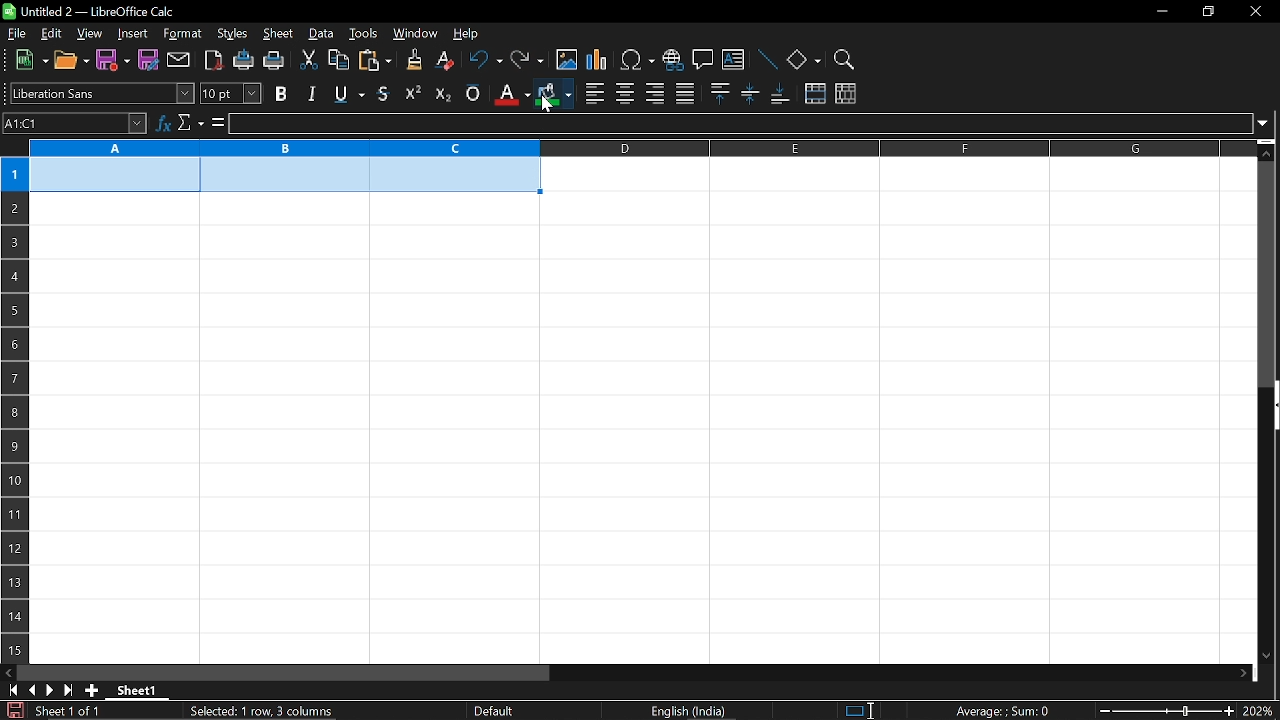 Image resolution: width=1280 pixels, height=720 pixels. Describe the element at coordinates (1162, 10) in the screenshot. I see `minimize` at that location.